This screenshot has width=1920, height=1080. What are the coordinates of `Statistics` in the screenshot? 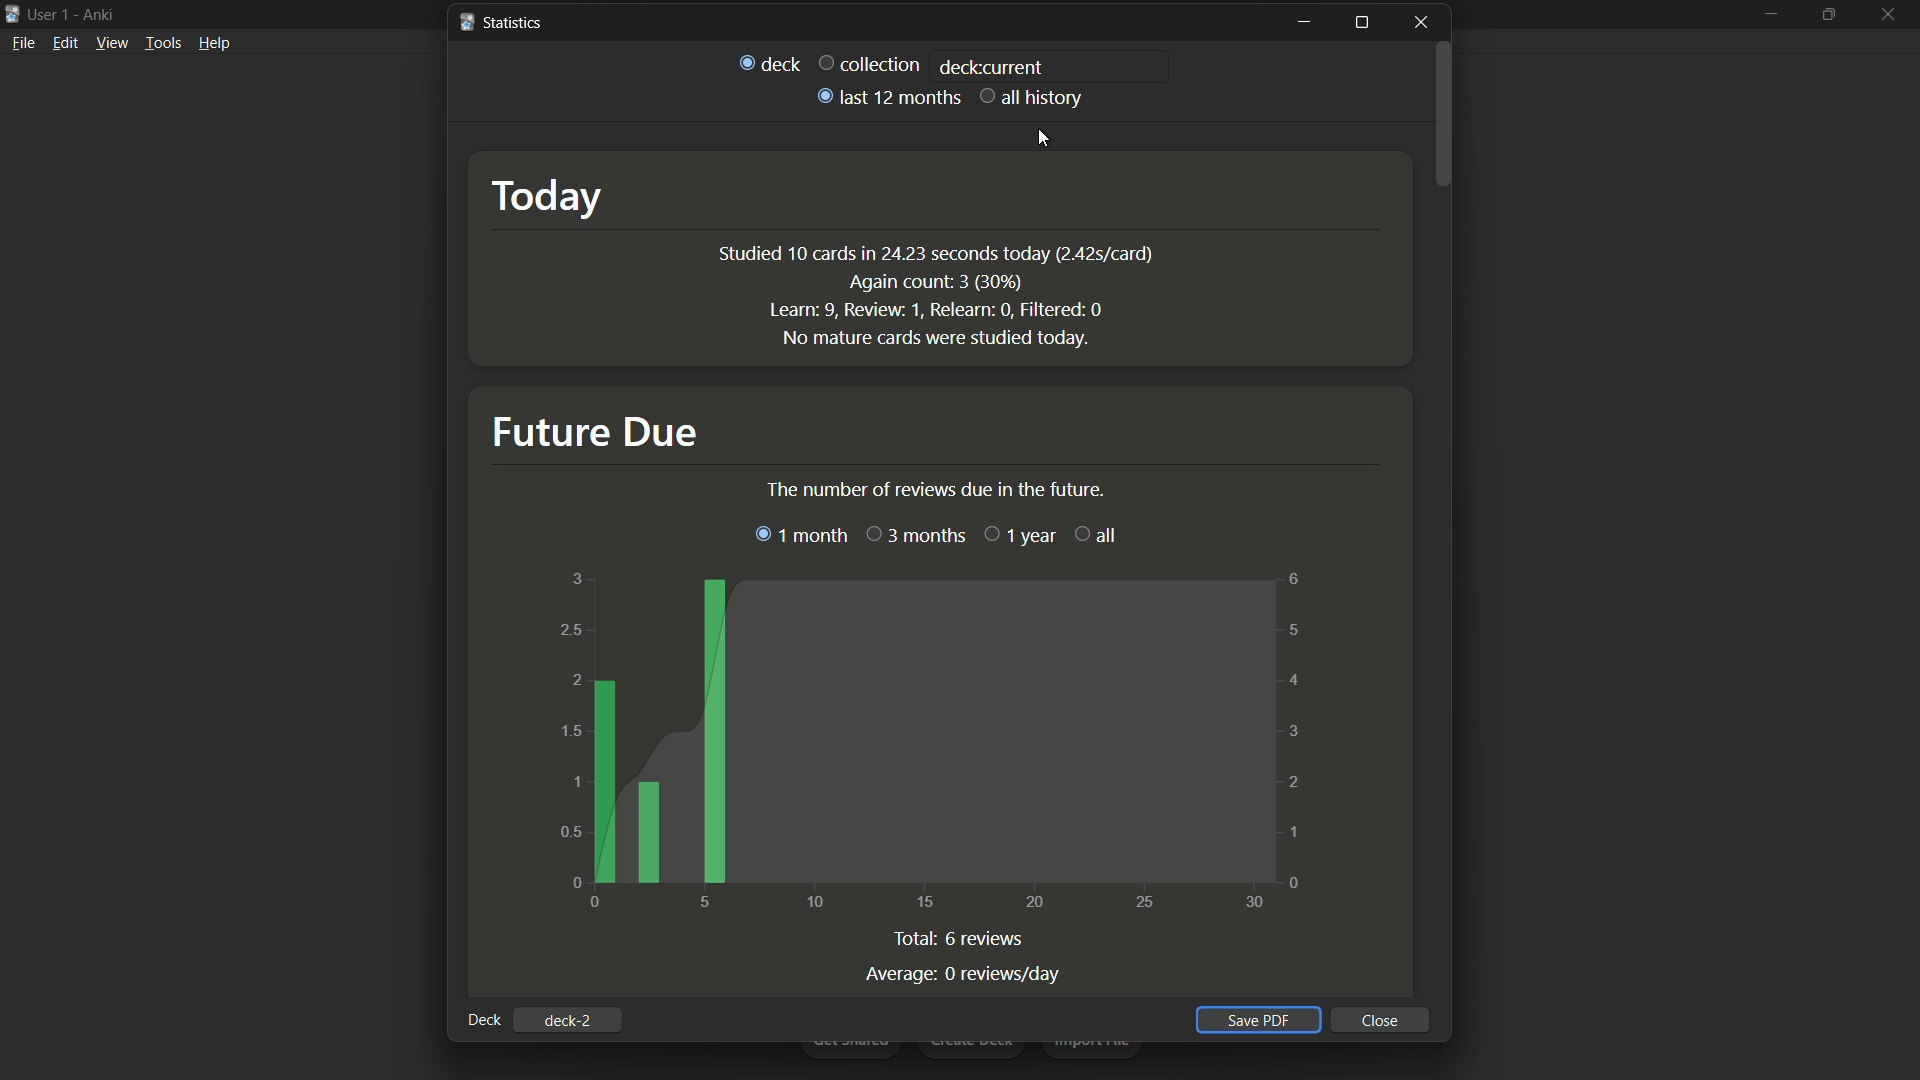 It's located at (501, 24).